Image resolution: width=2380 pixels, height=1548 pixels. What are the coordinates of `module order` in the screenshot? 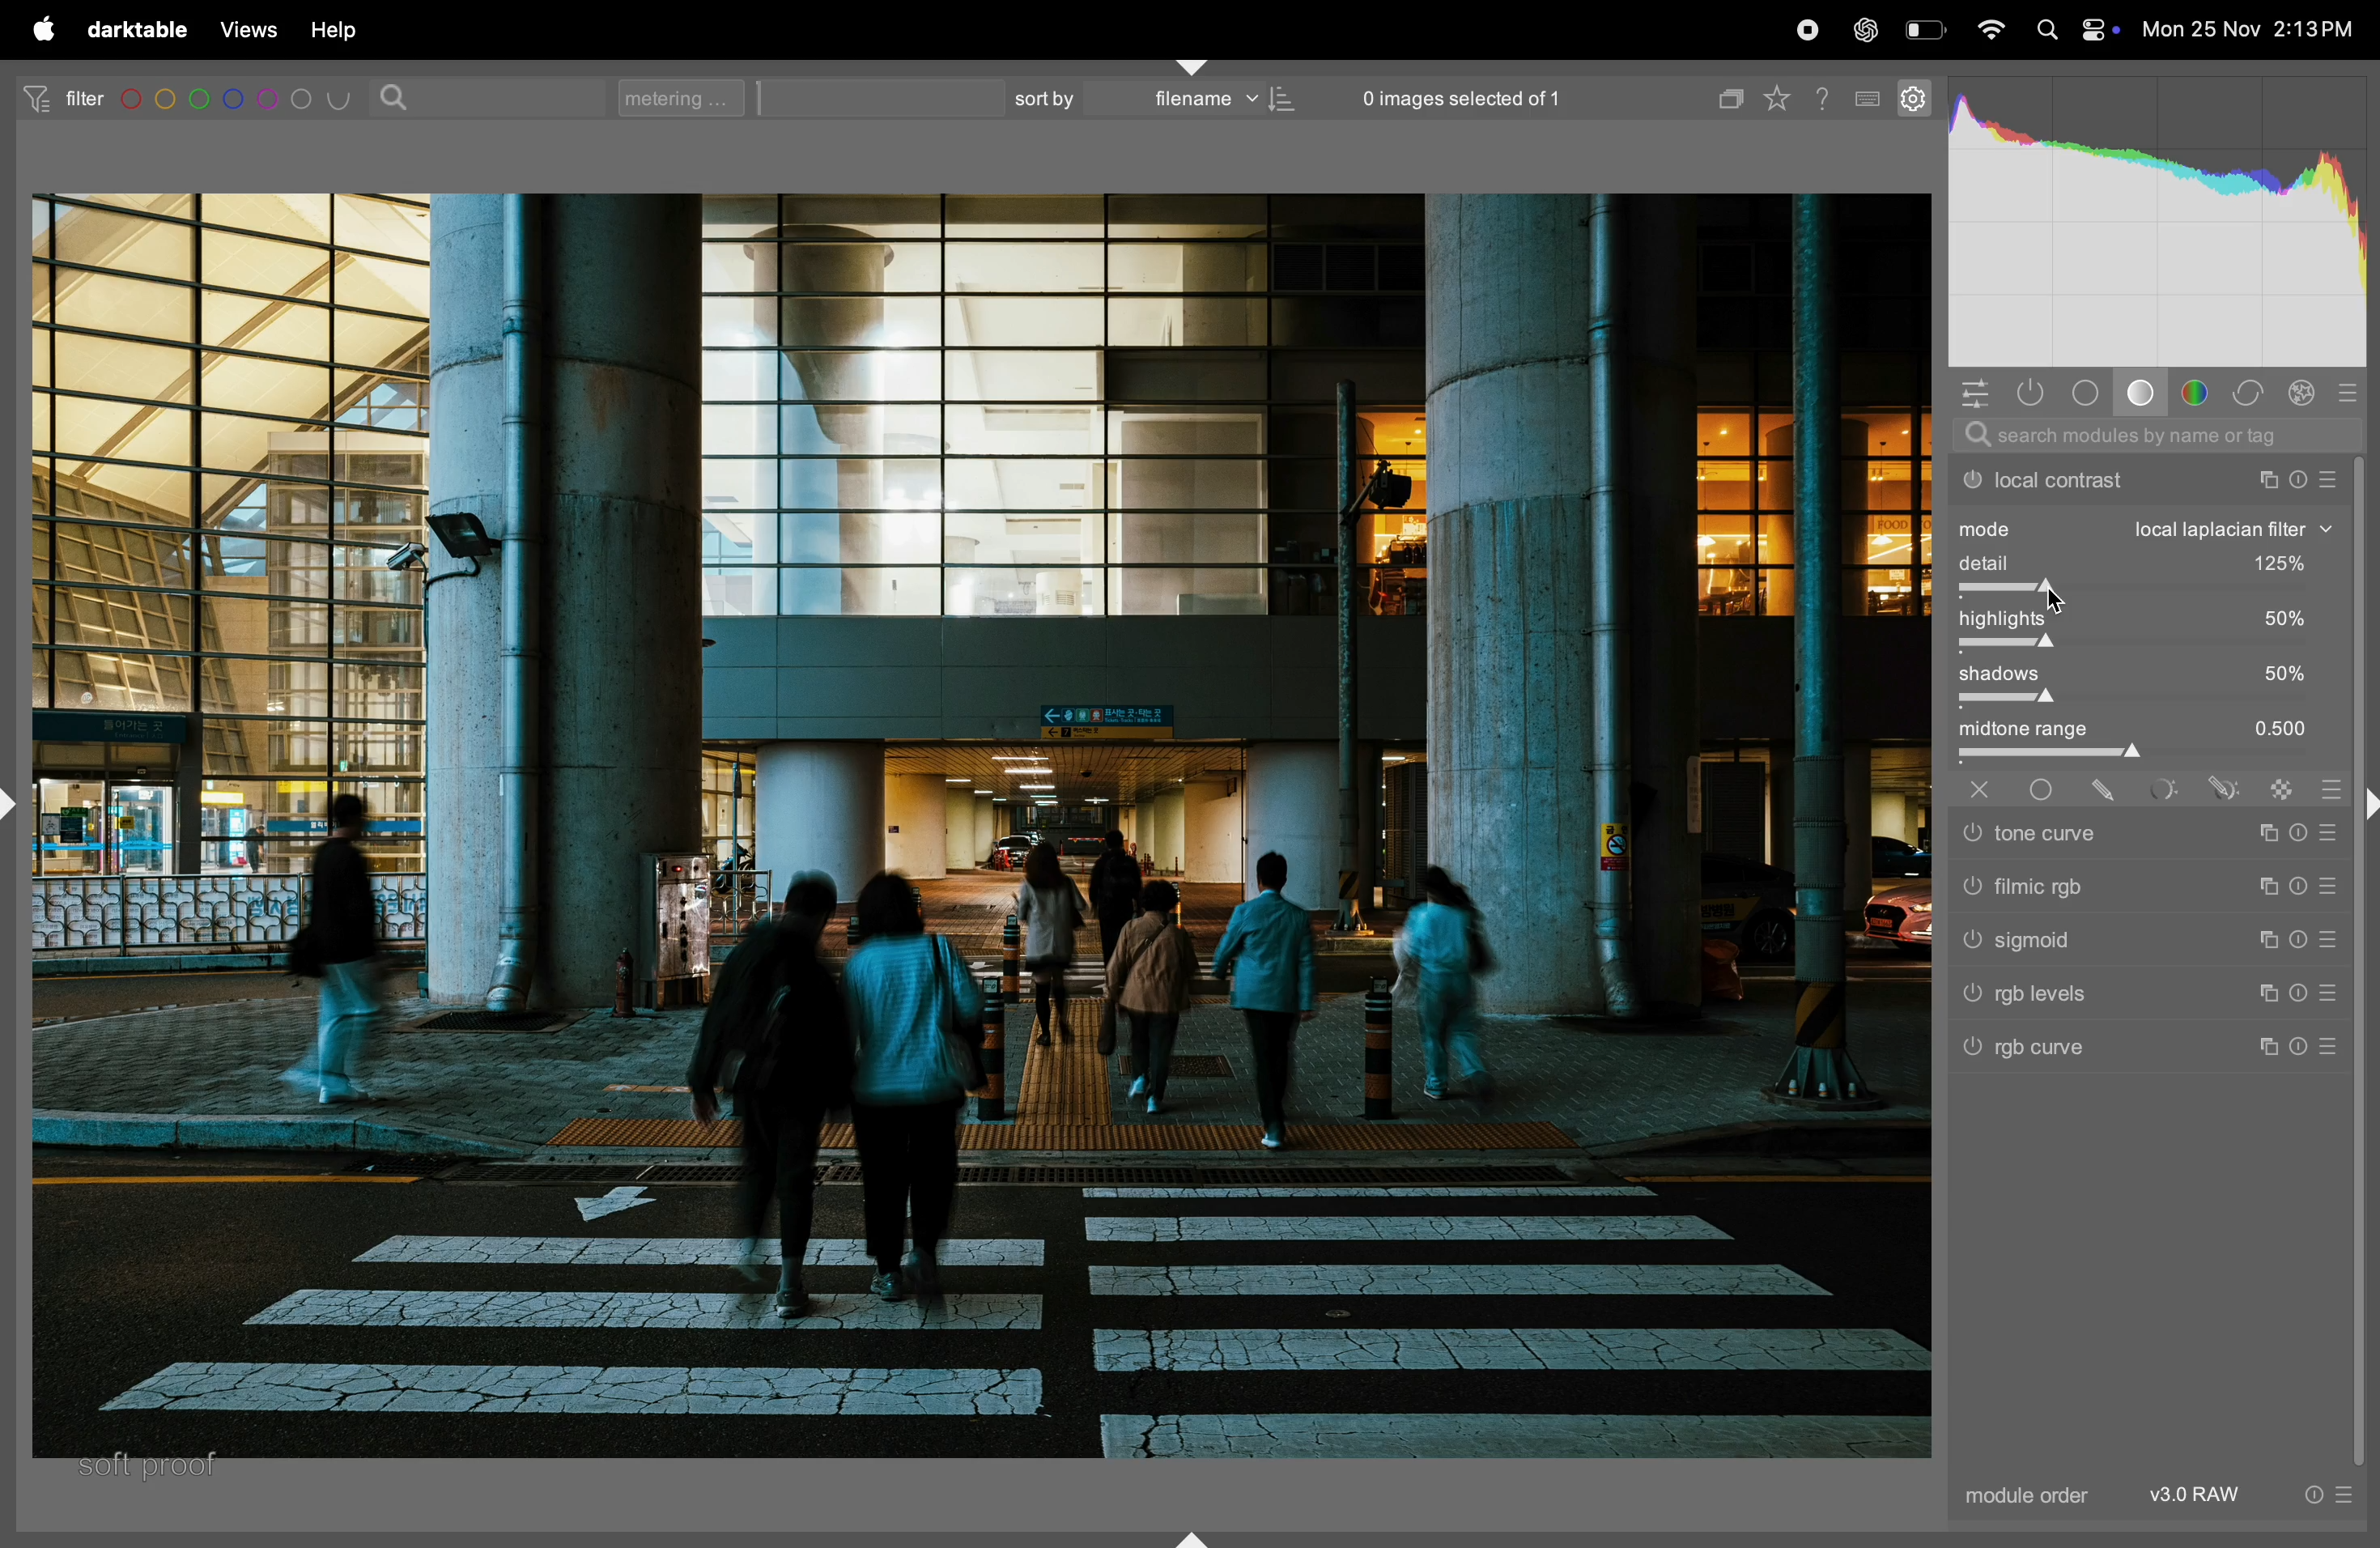 It's located at (2029, 1496).